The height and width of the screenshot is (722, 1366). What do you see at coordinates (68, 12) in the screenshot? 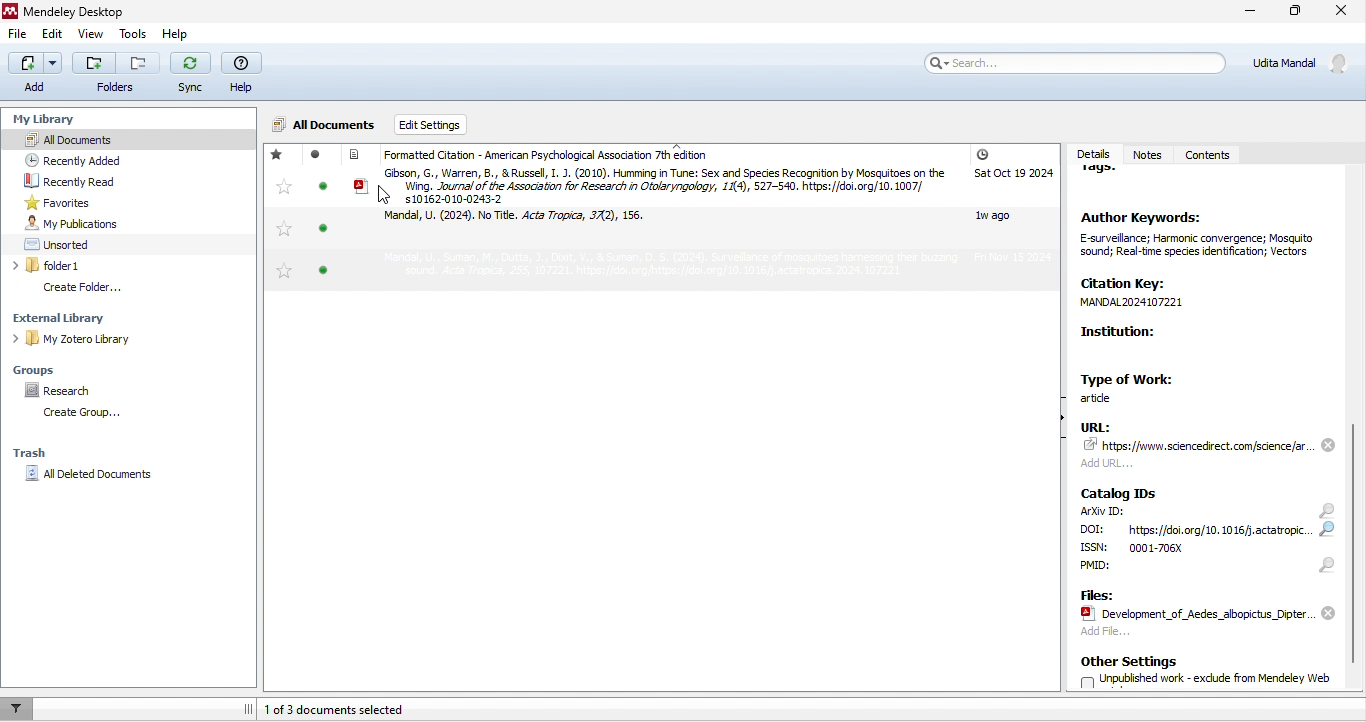
I see `Mendeley Desktop` at bounding box center [68, 12].